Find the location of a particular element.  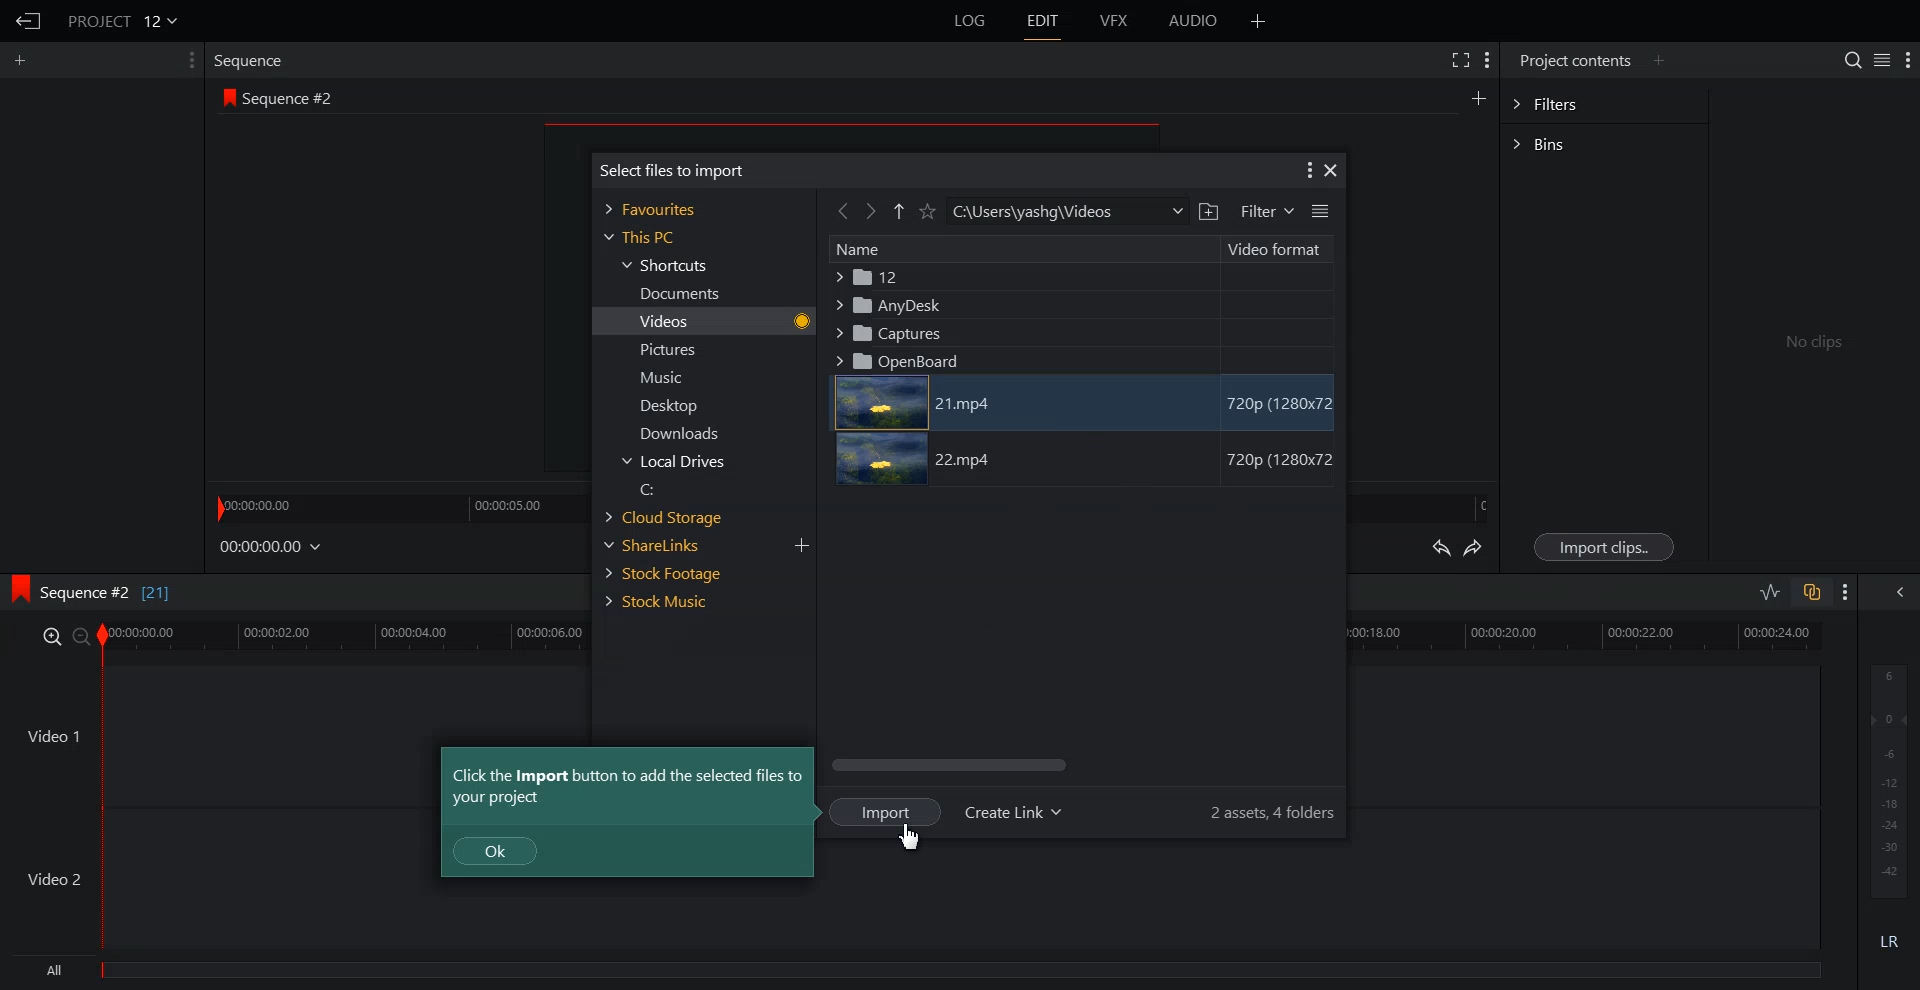

AUDIO is located at coordinates (1194, 21).